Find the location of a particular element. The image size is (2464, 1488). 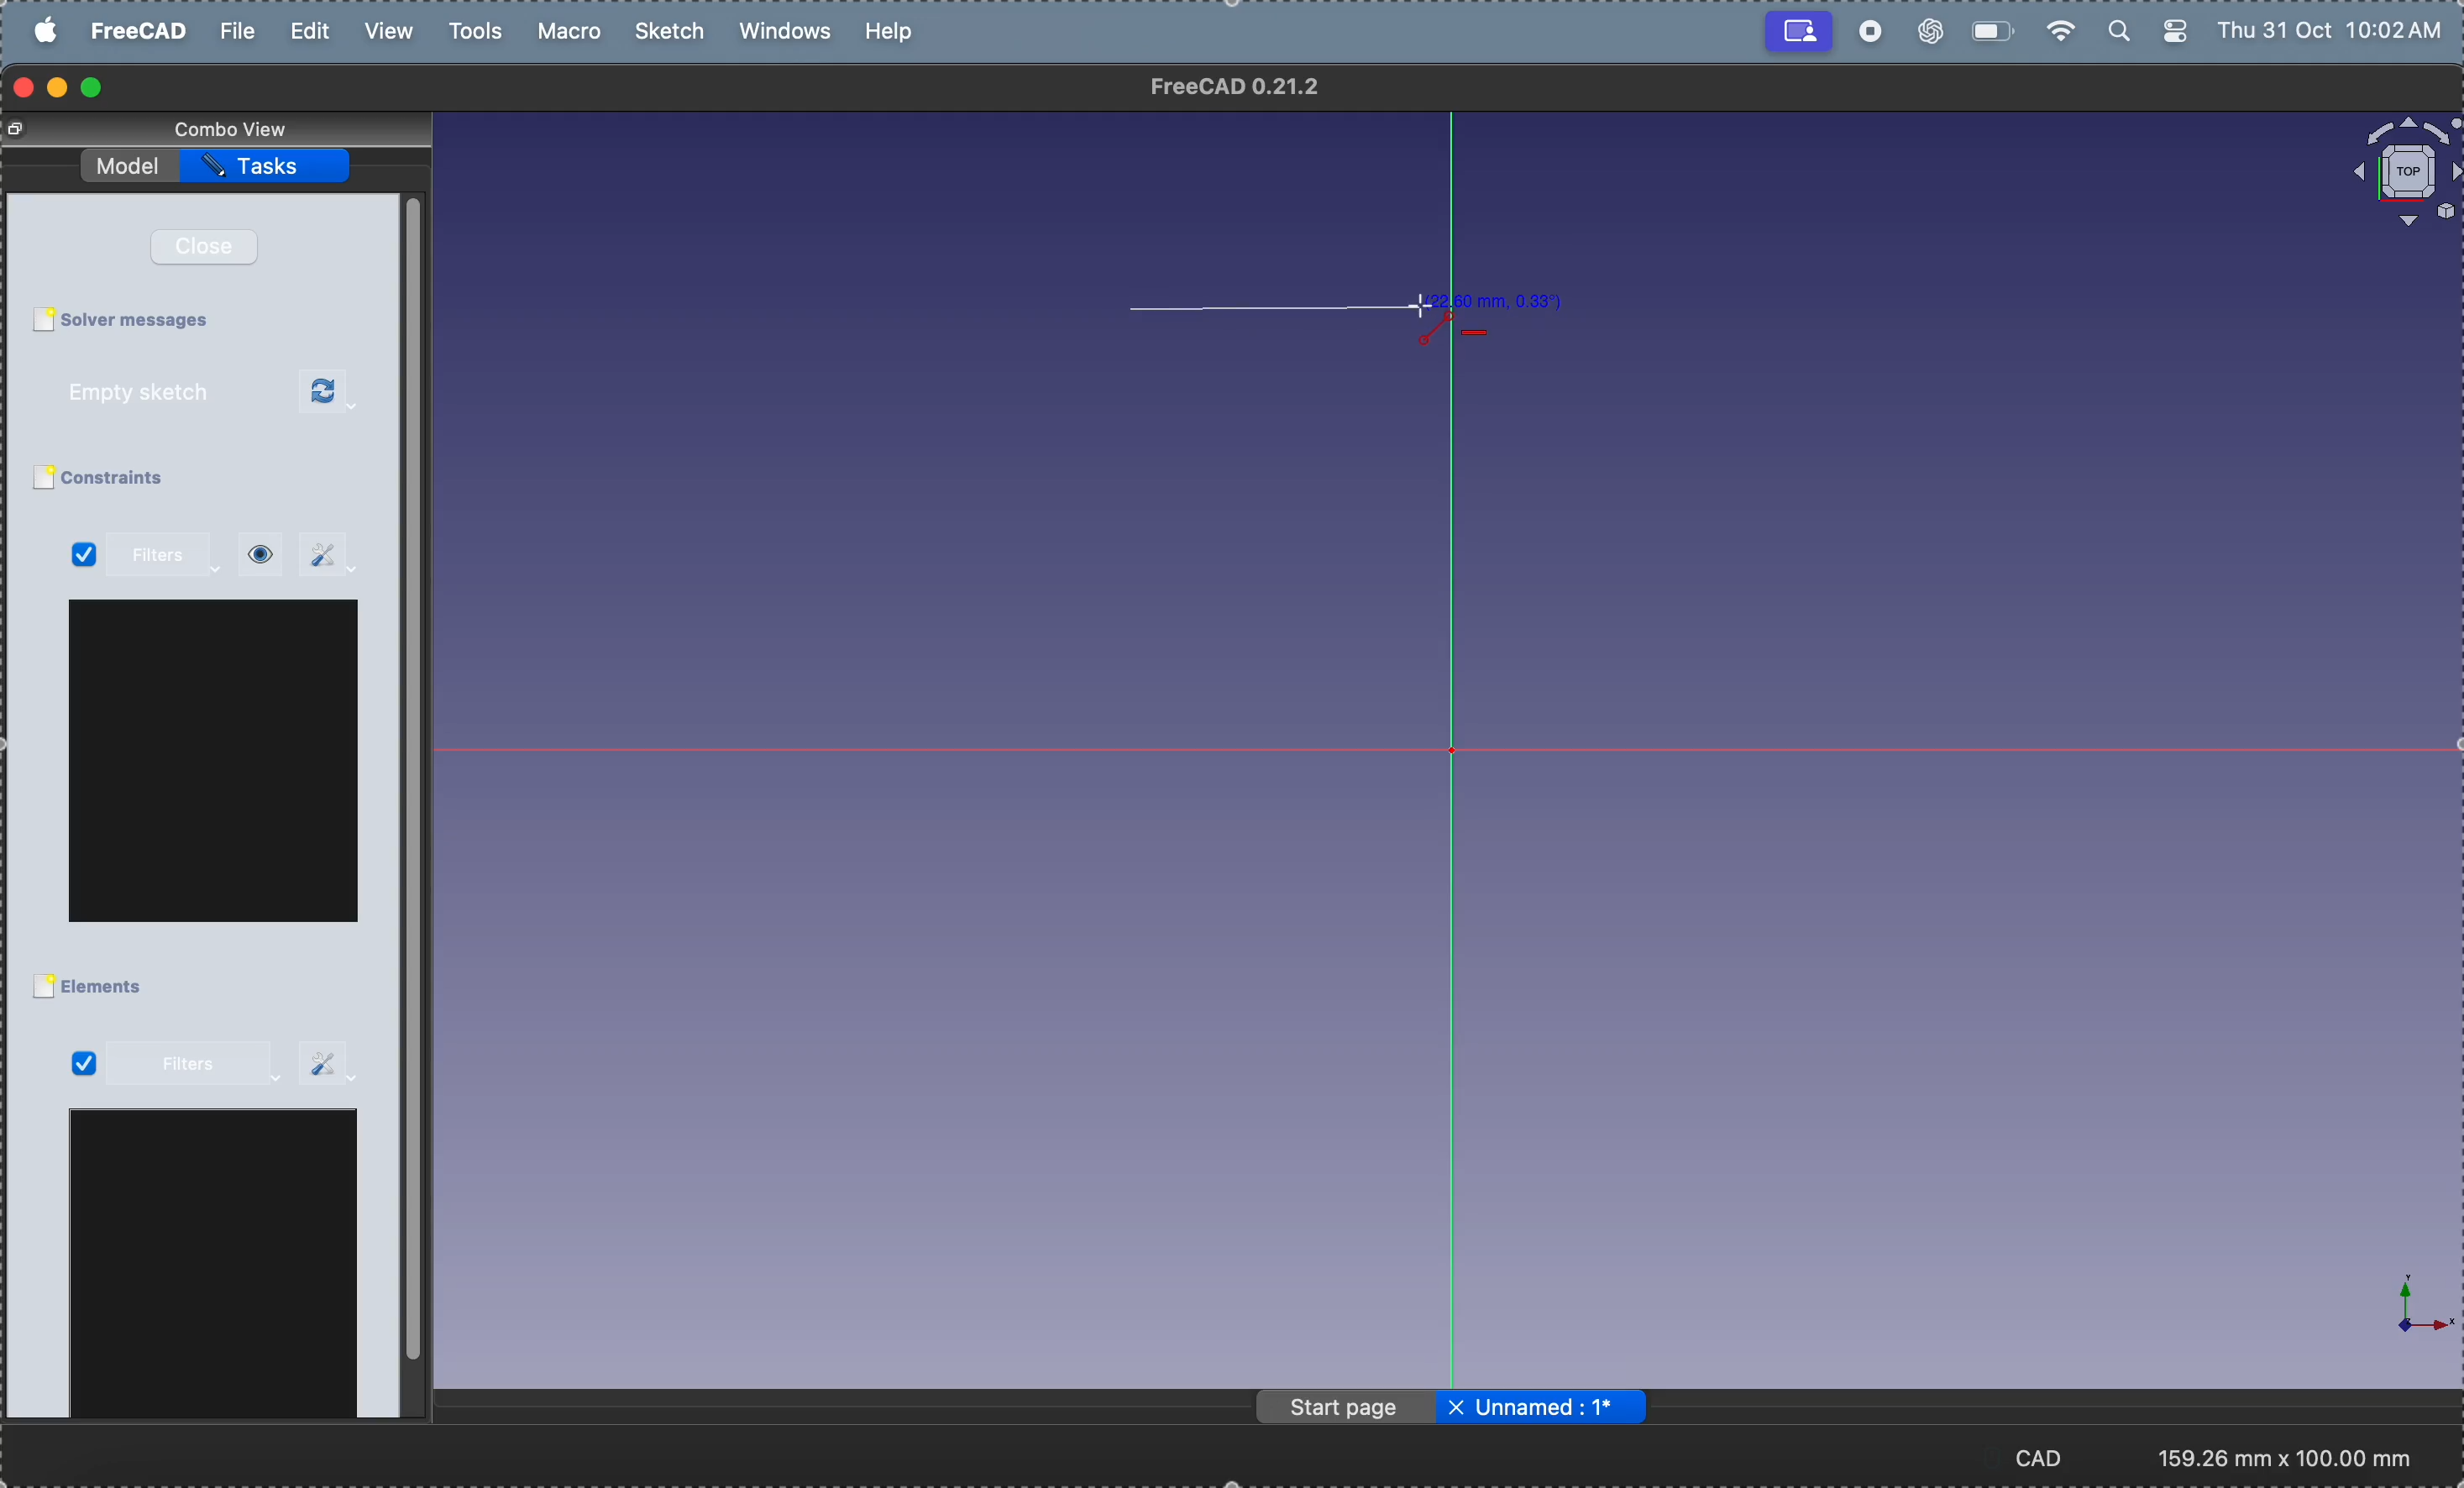

object view is located at coordinates (2403, 172).